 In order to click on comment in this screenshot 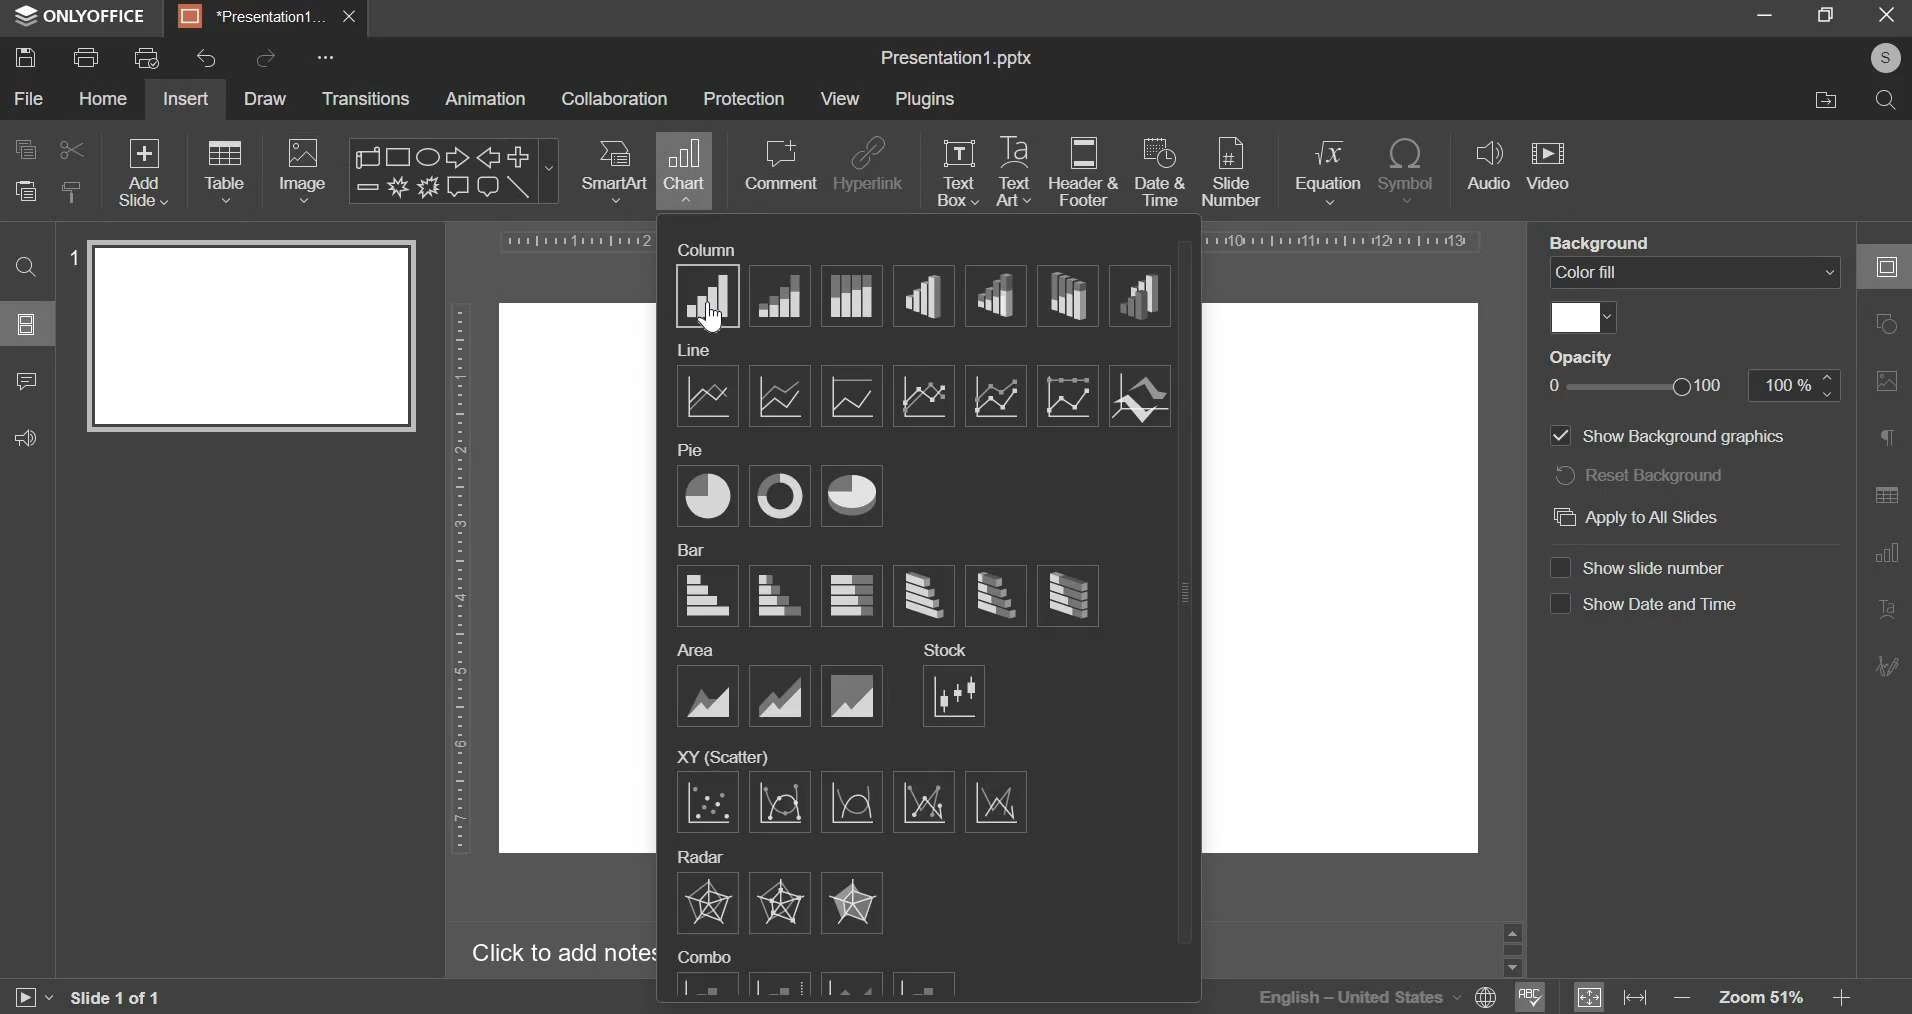, I will do `click(780, 166)`.